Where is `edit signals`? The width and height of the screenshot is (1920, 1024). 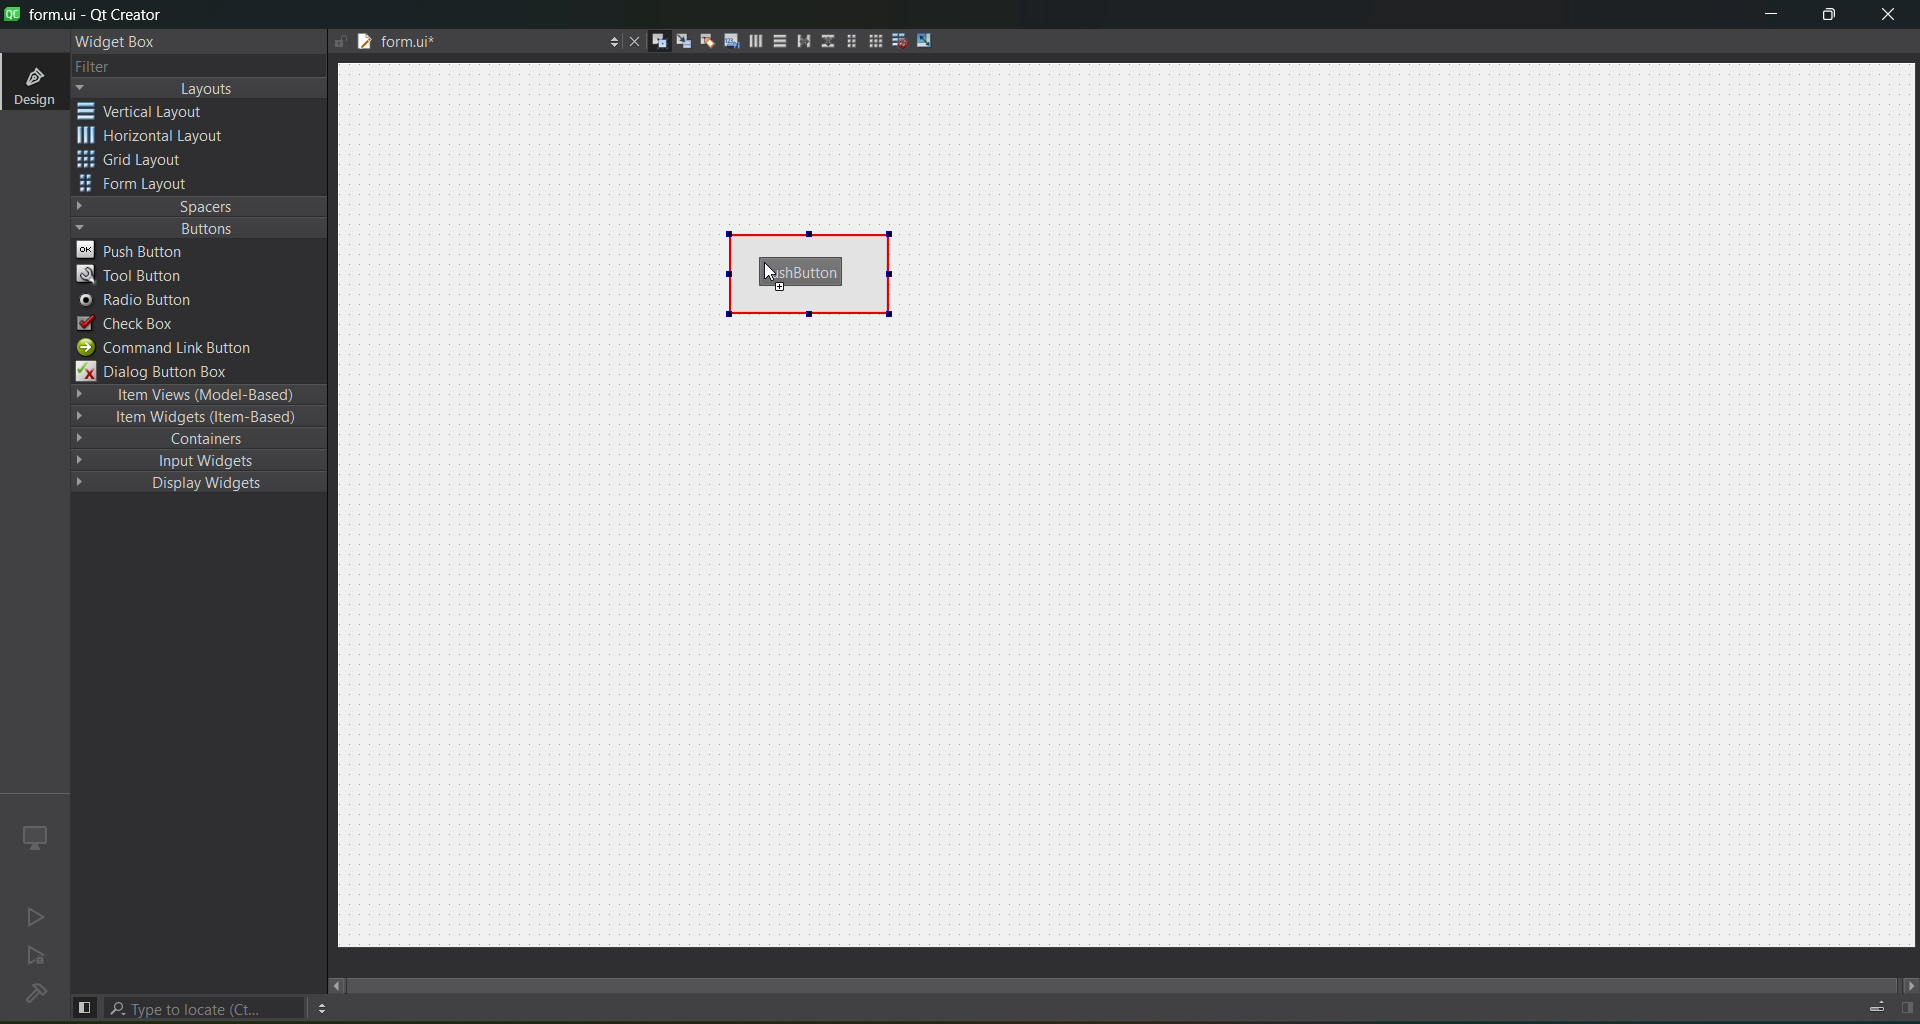
edit signals is located at coordinates (683, 44).